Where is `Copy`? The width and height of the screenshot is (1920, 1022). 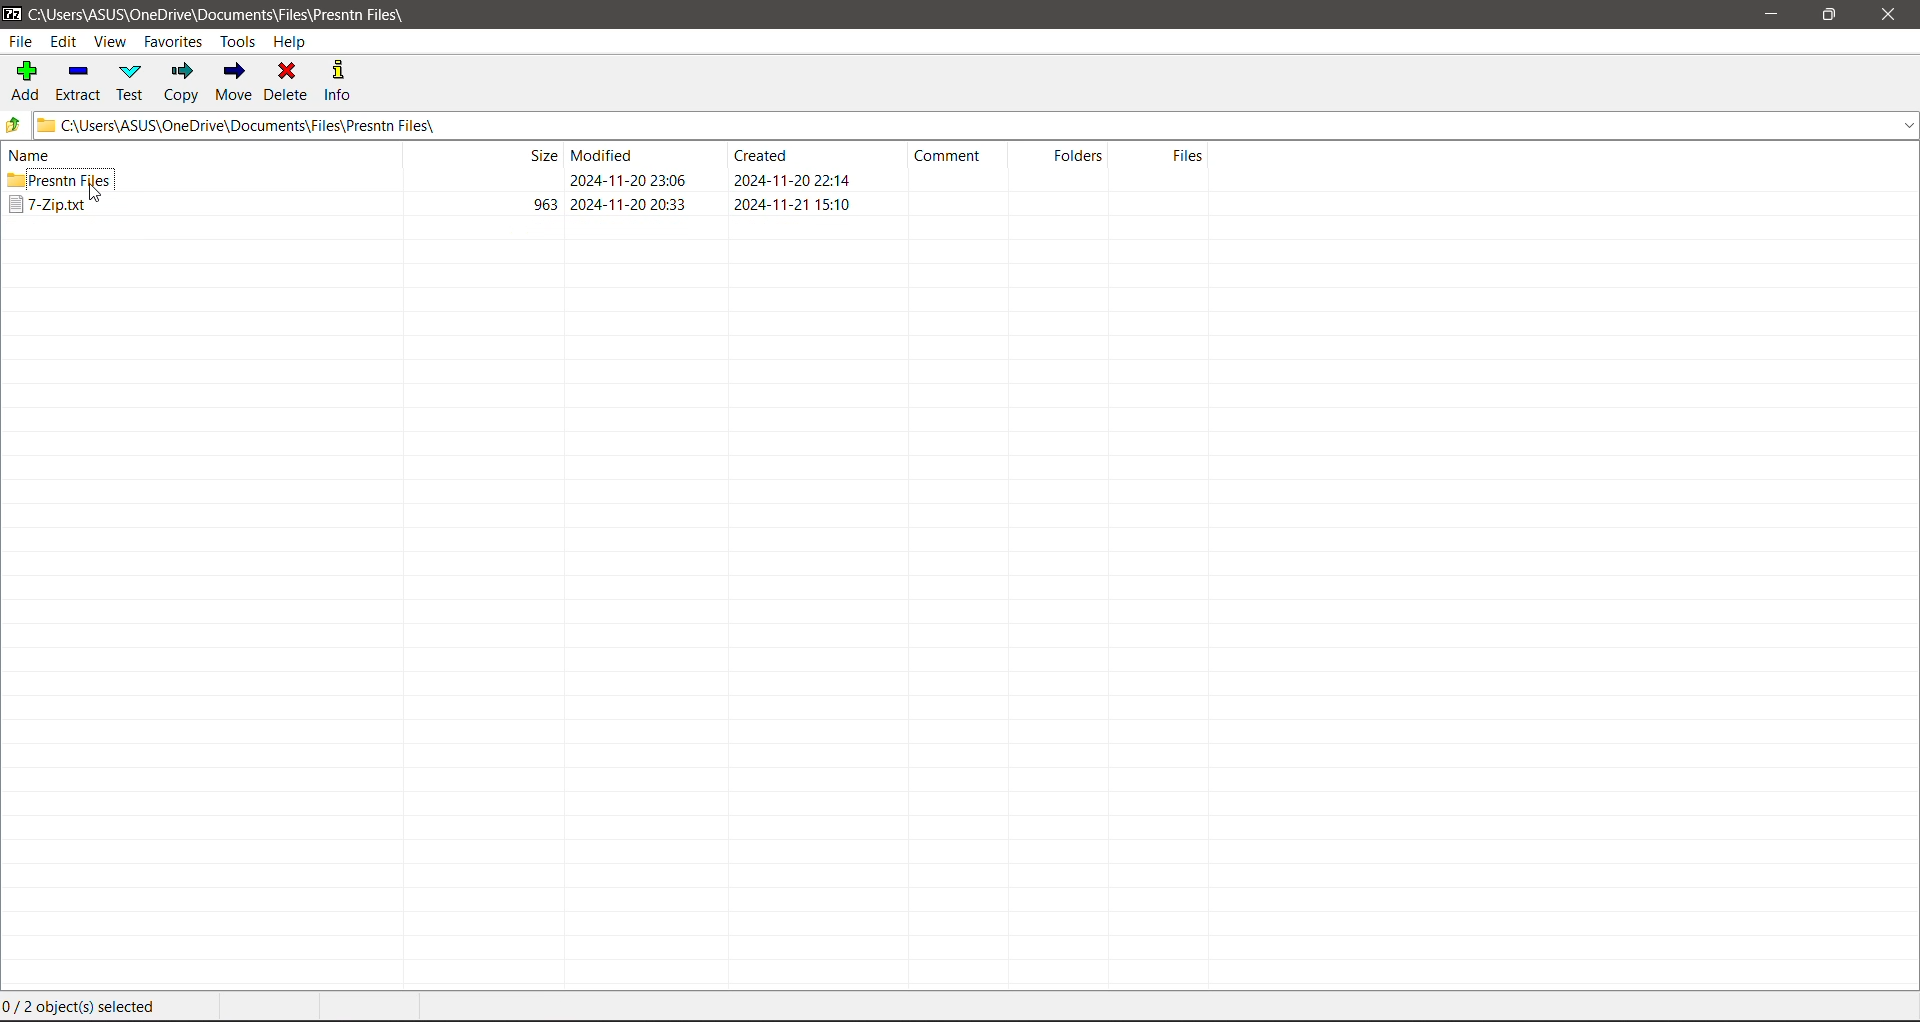
Copy is located at coordinates (181, 81).